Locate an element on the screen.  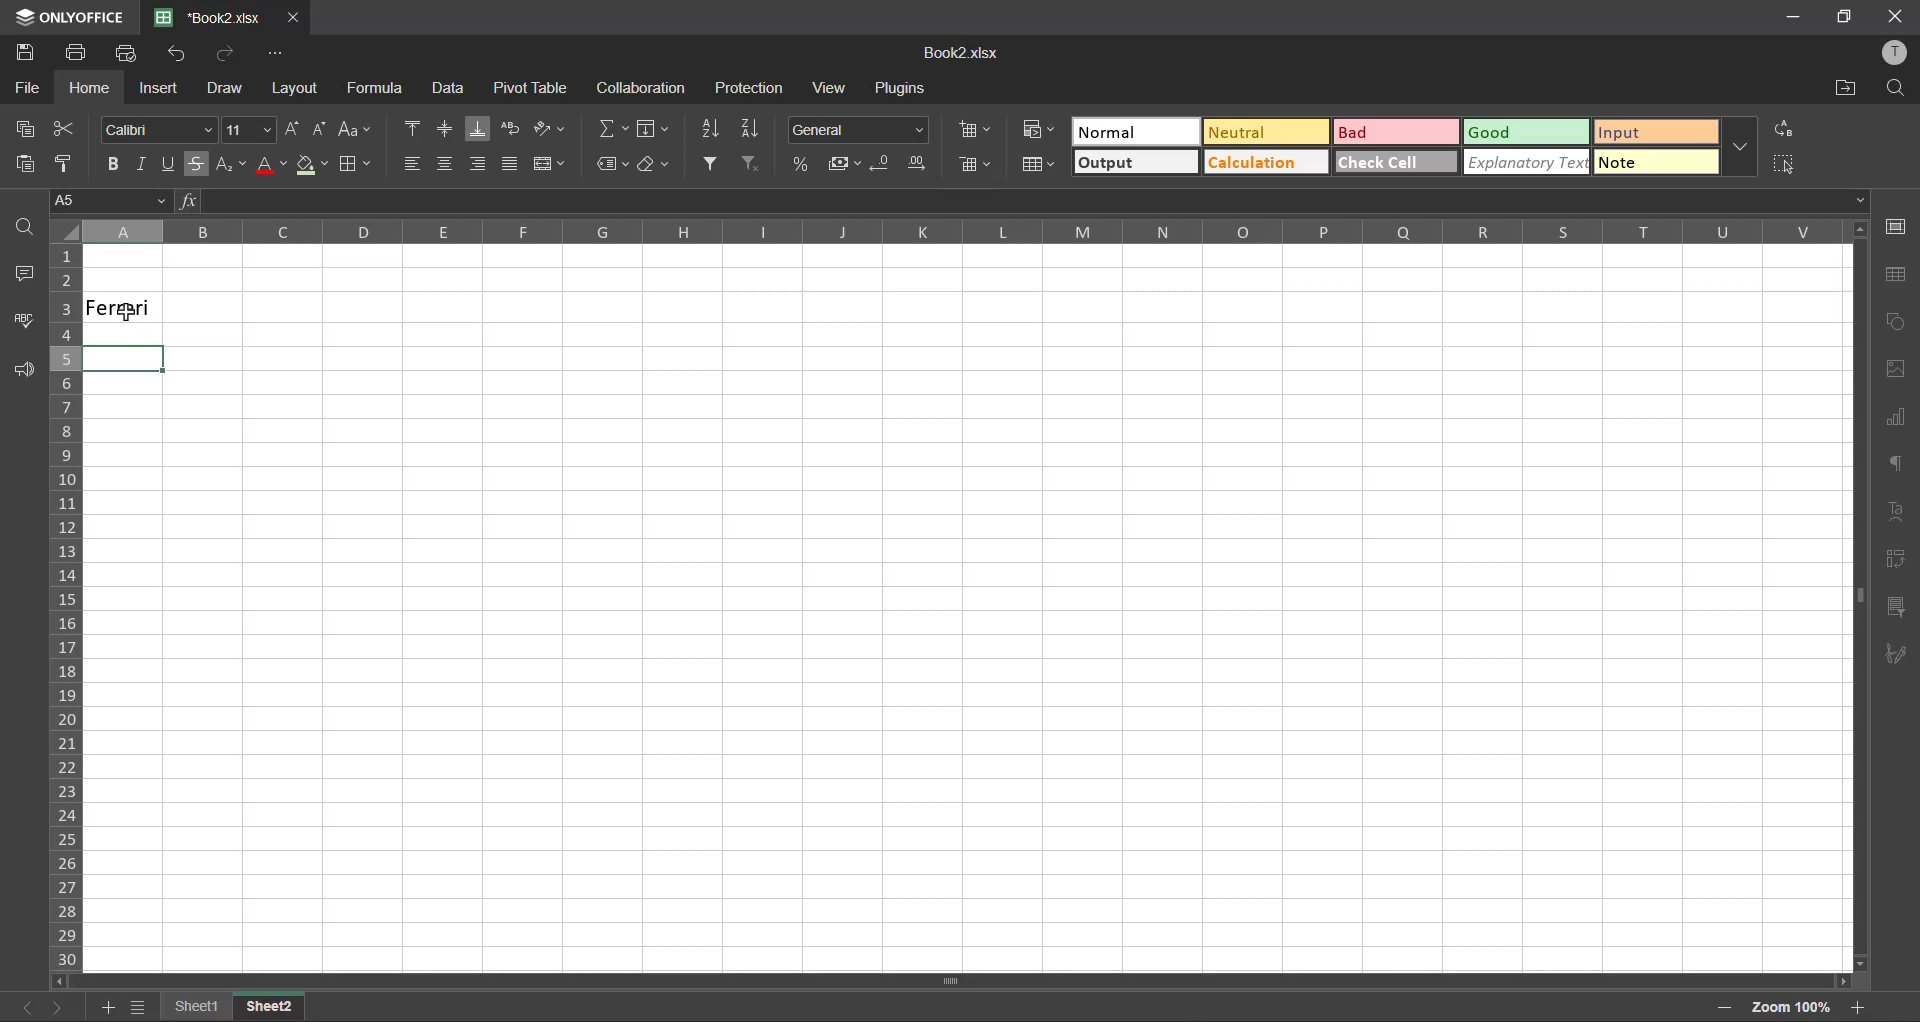
paragraph is located at coordinates (1901, 466).